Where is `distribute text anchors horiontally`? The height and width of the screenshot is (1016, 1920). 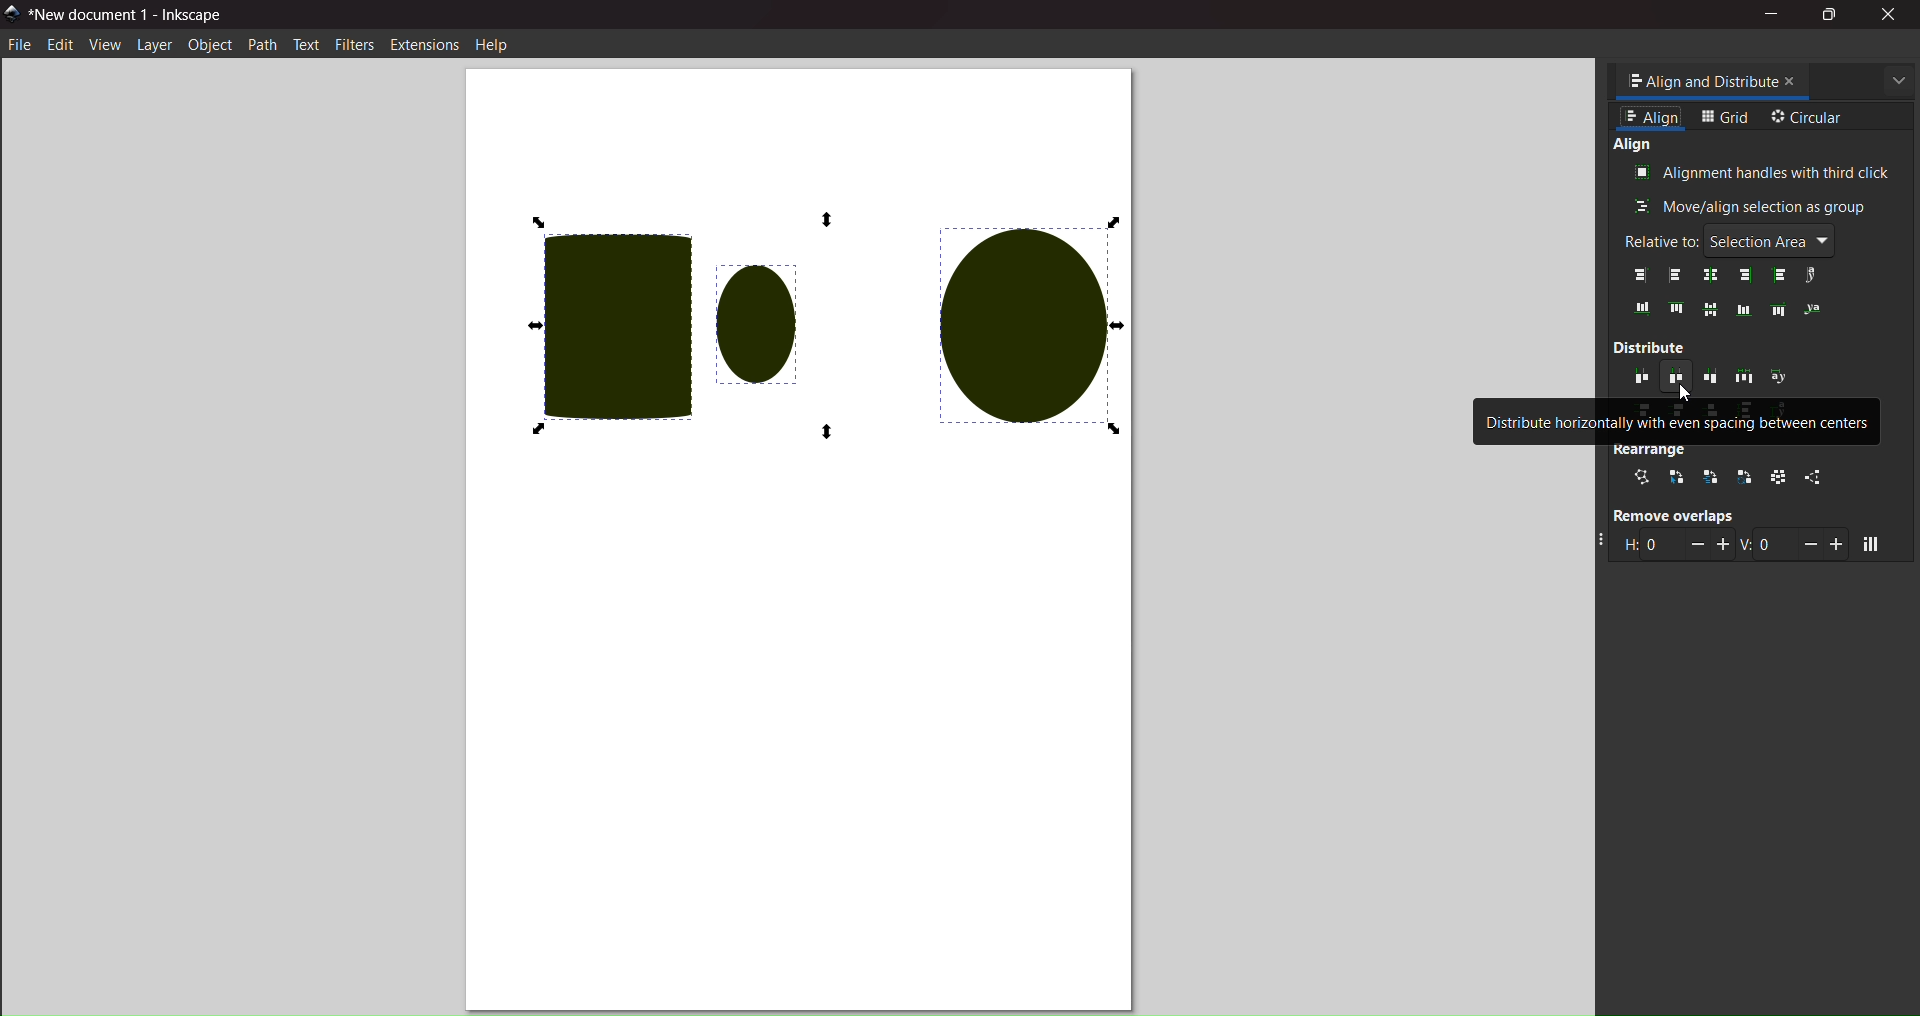 distribute text anchors horiontally is located at coordinates (1781, 376).